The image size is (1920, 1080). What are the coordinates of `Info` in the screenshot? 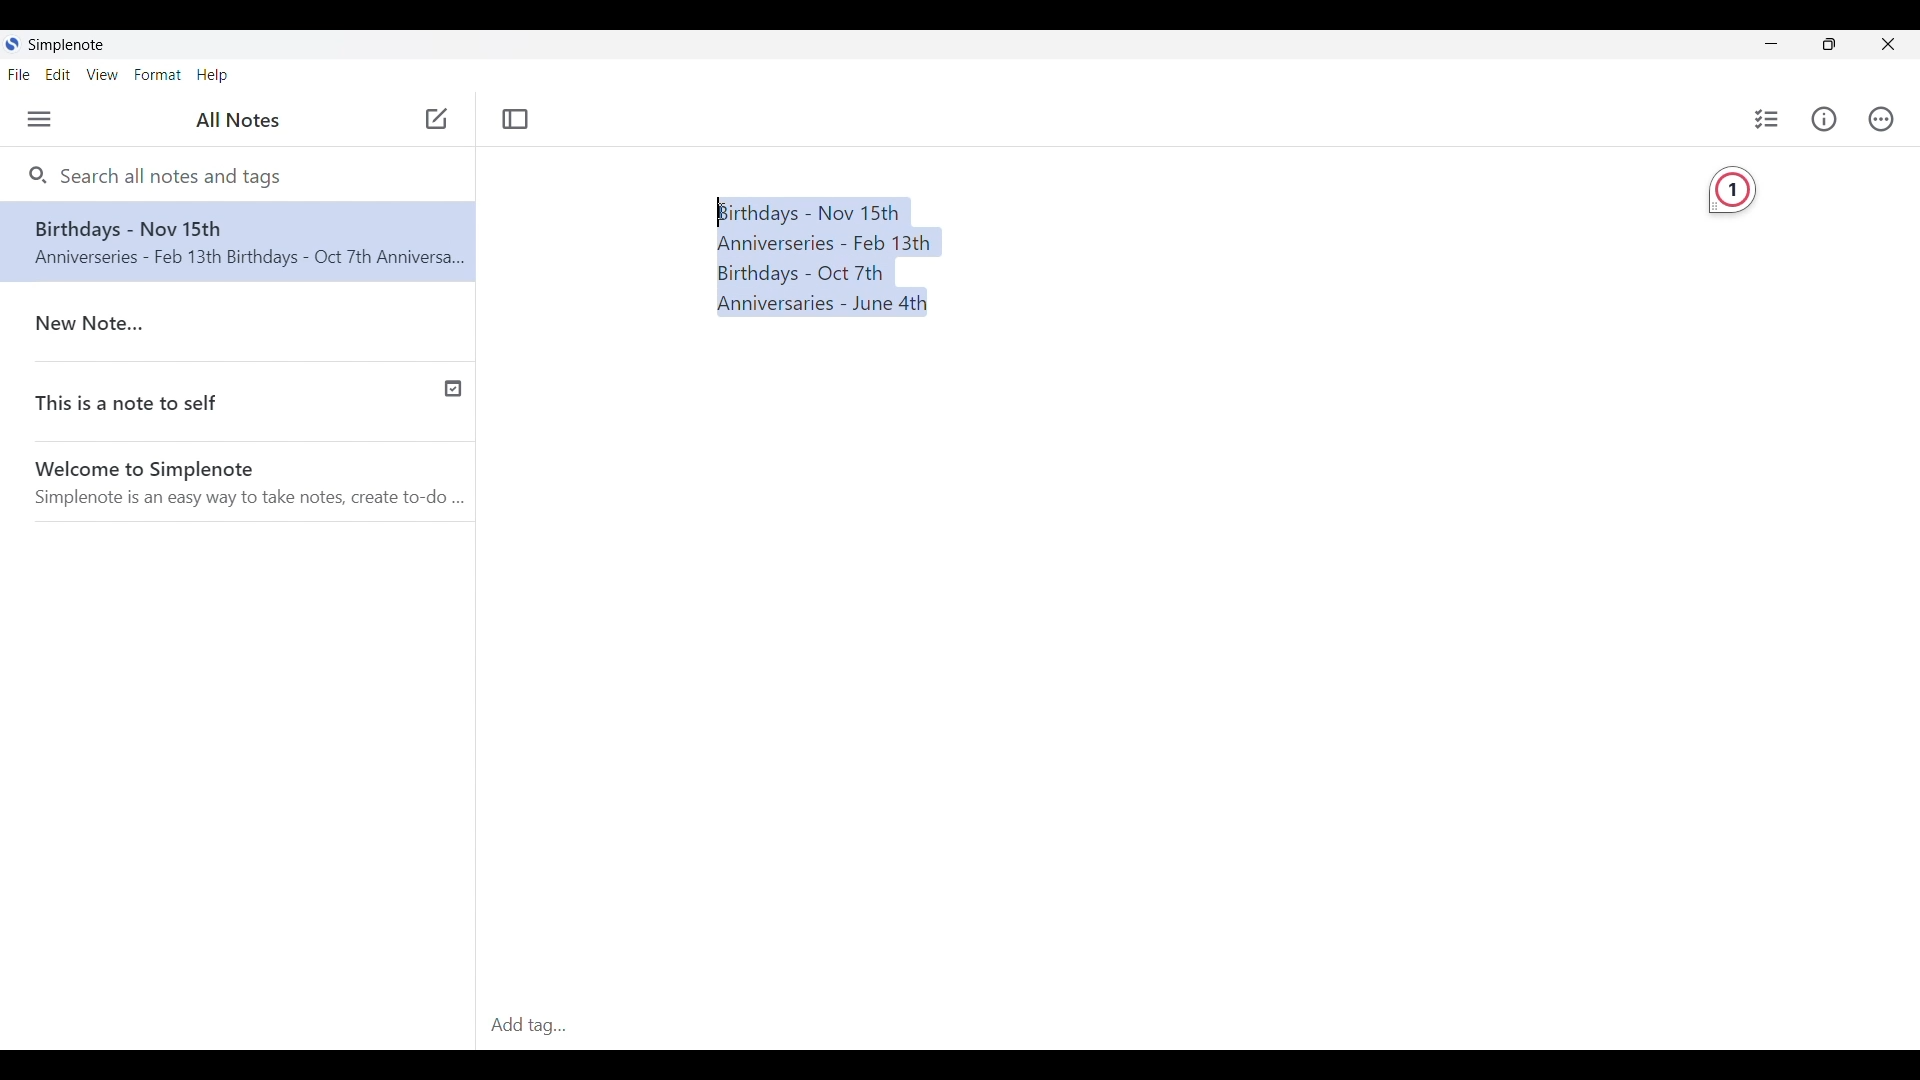 It's located at (1824, 118).